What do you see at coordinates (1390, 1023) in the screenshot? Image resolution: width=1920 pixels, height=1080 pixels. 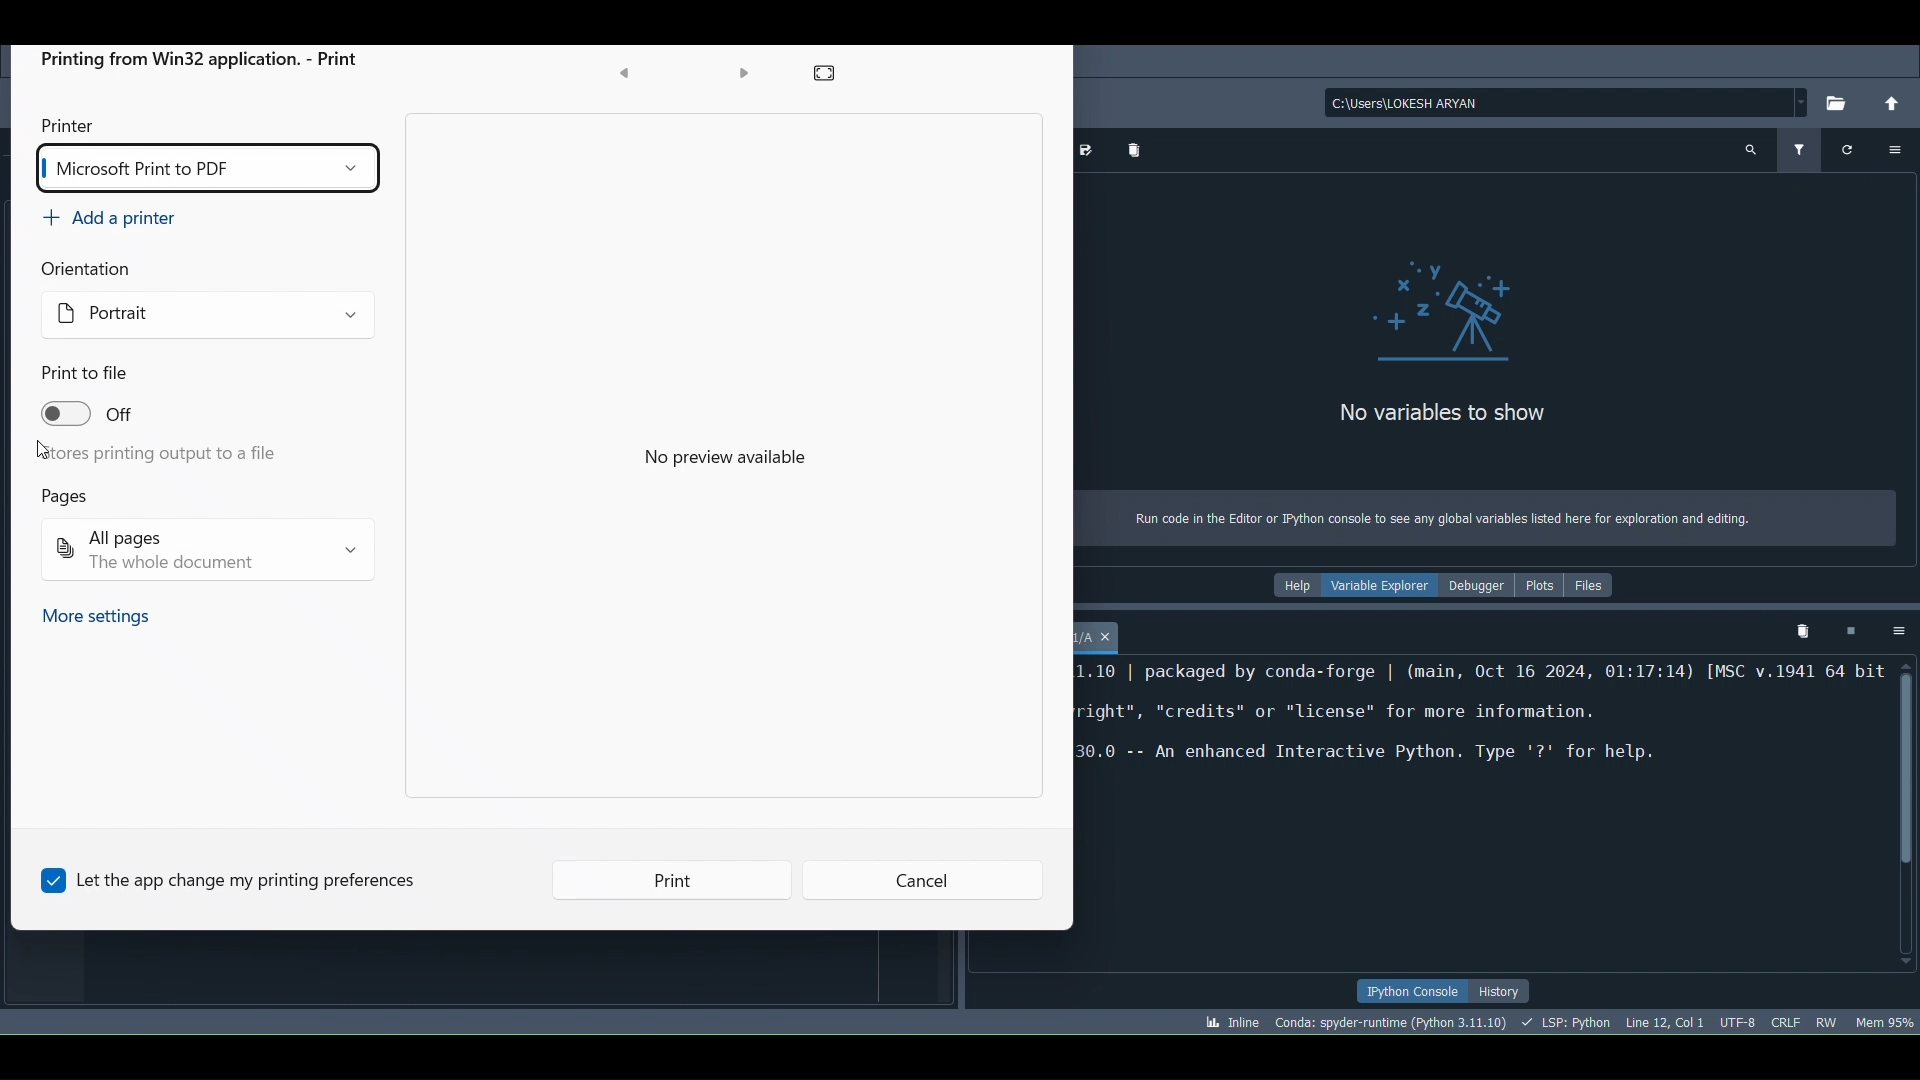 I see `CONDA: spyder-runtime(python 3.11.10)` at bounding box center [1390, 1023].